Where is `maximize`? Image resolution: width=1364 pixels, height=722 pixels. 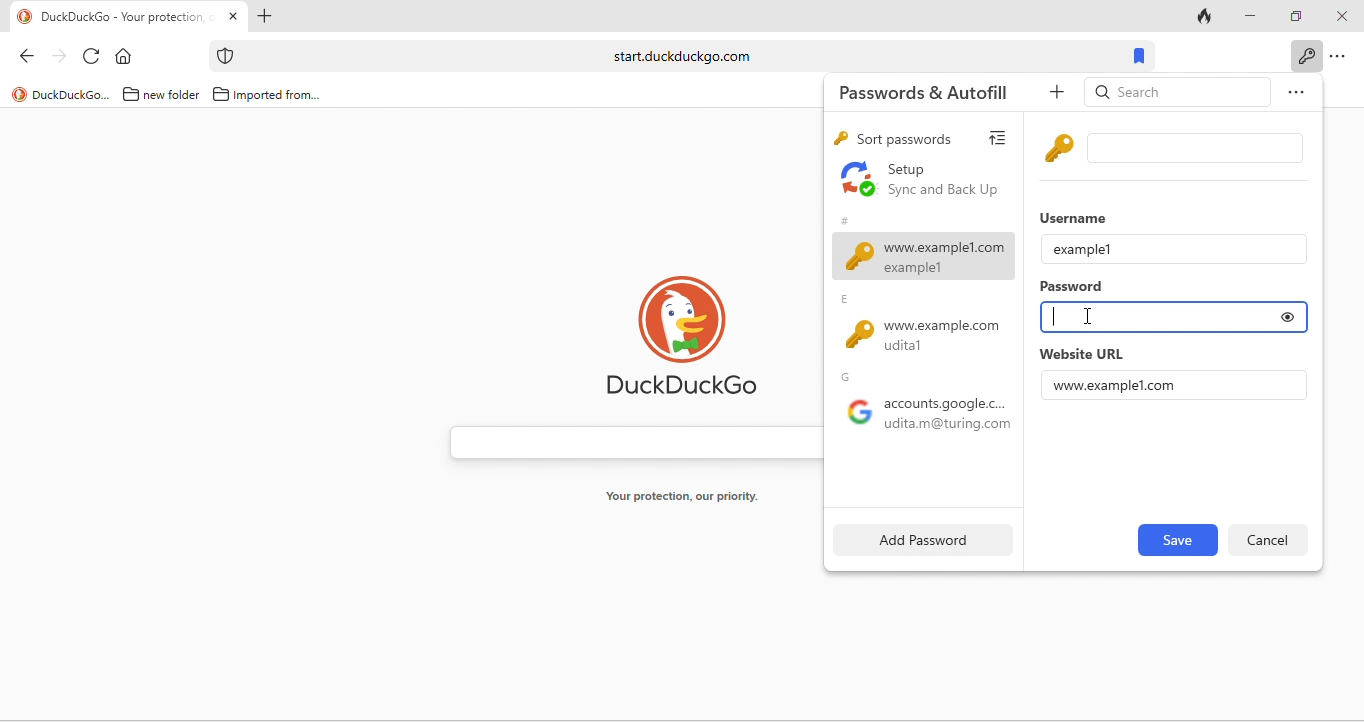 maximize is located at coordinates (1292, 14).